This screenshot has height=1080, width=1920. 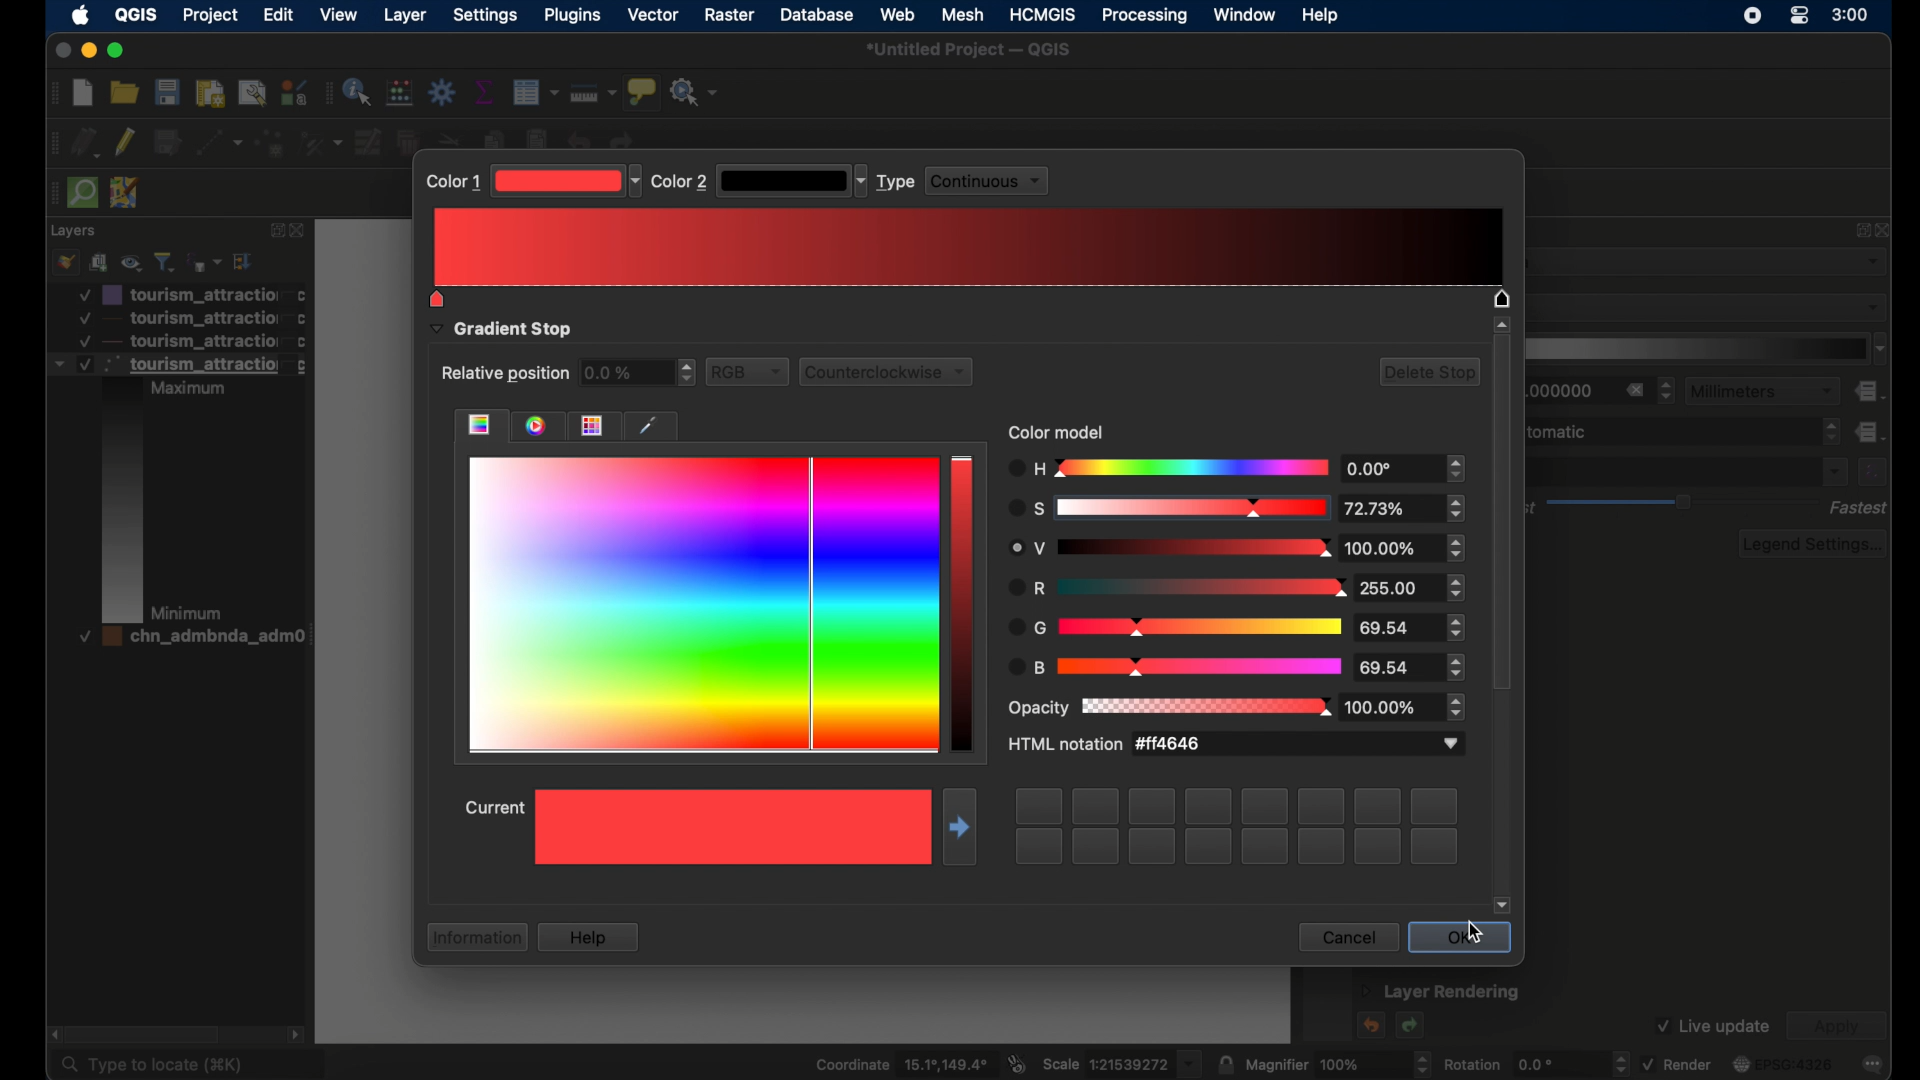 I want to click on legend settings, so click(x=1814, y=544).